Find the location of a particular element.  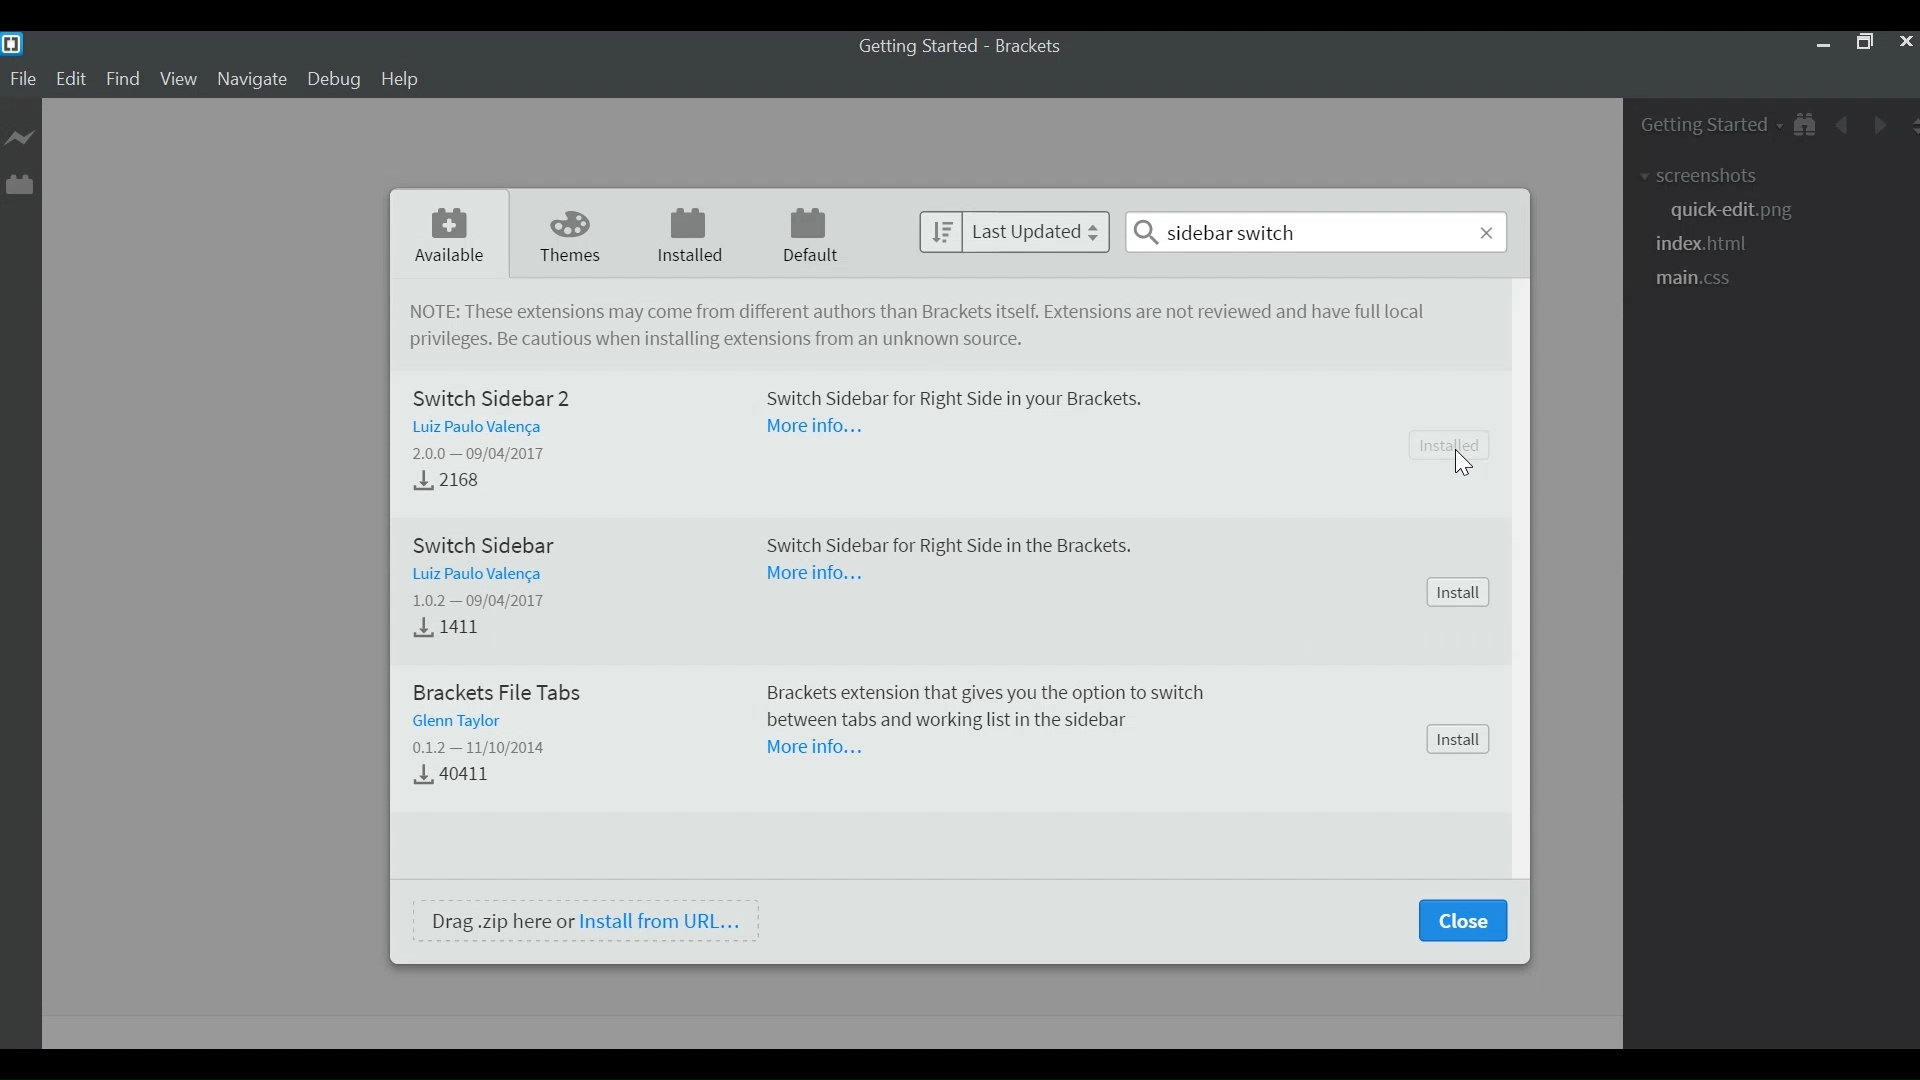

More Information is located at coordinates (815, 426).